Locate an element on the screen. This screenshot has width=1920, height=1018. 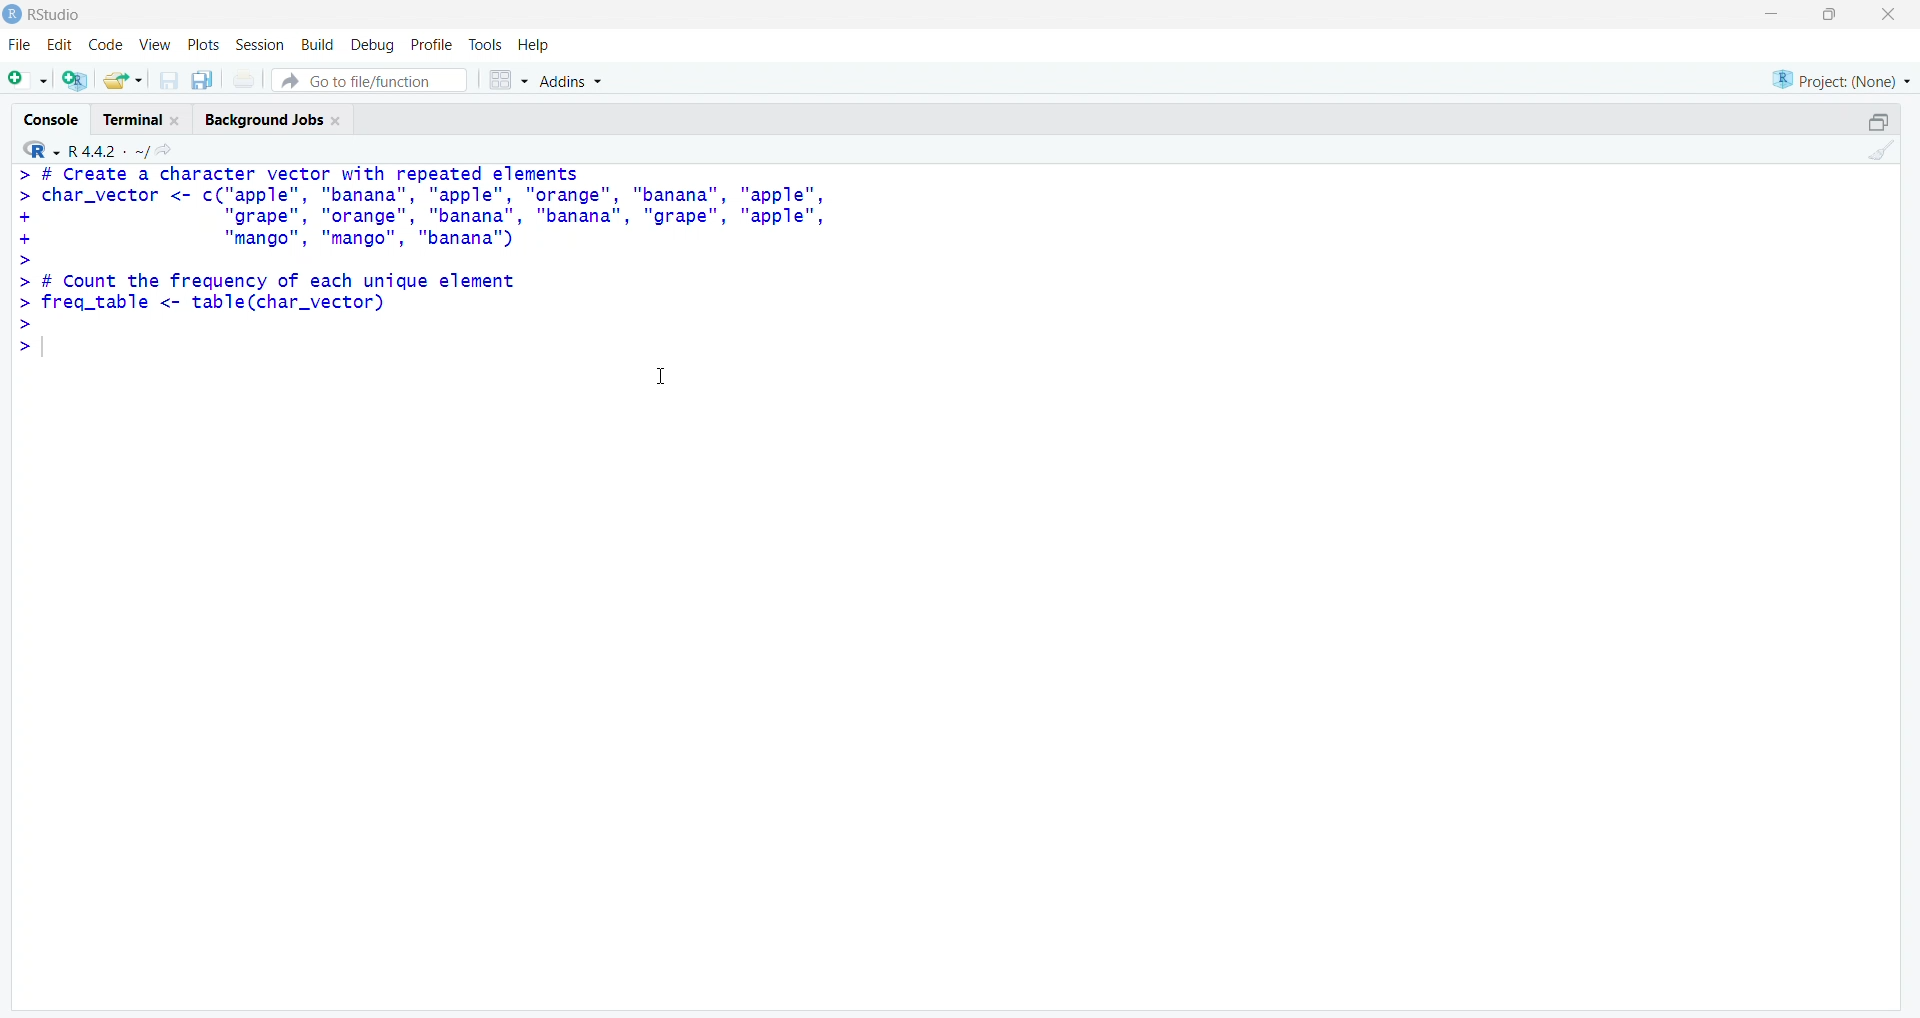
Open an existing file (Ctrl + O) is located at coordinates (123, 81).